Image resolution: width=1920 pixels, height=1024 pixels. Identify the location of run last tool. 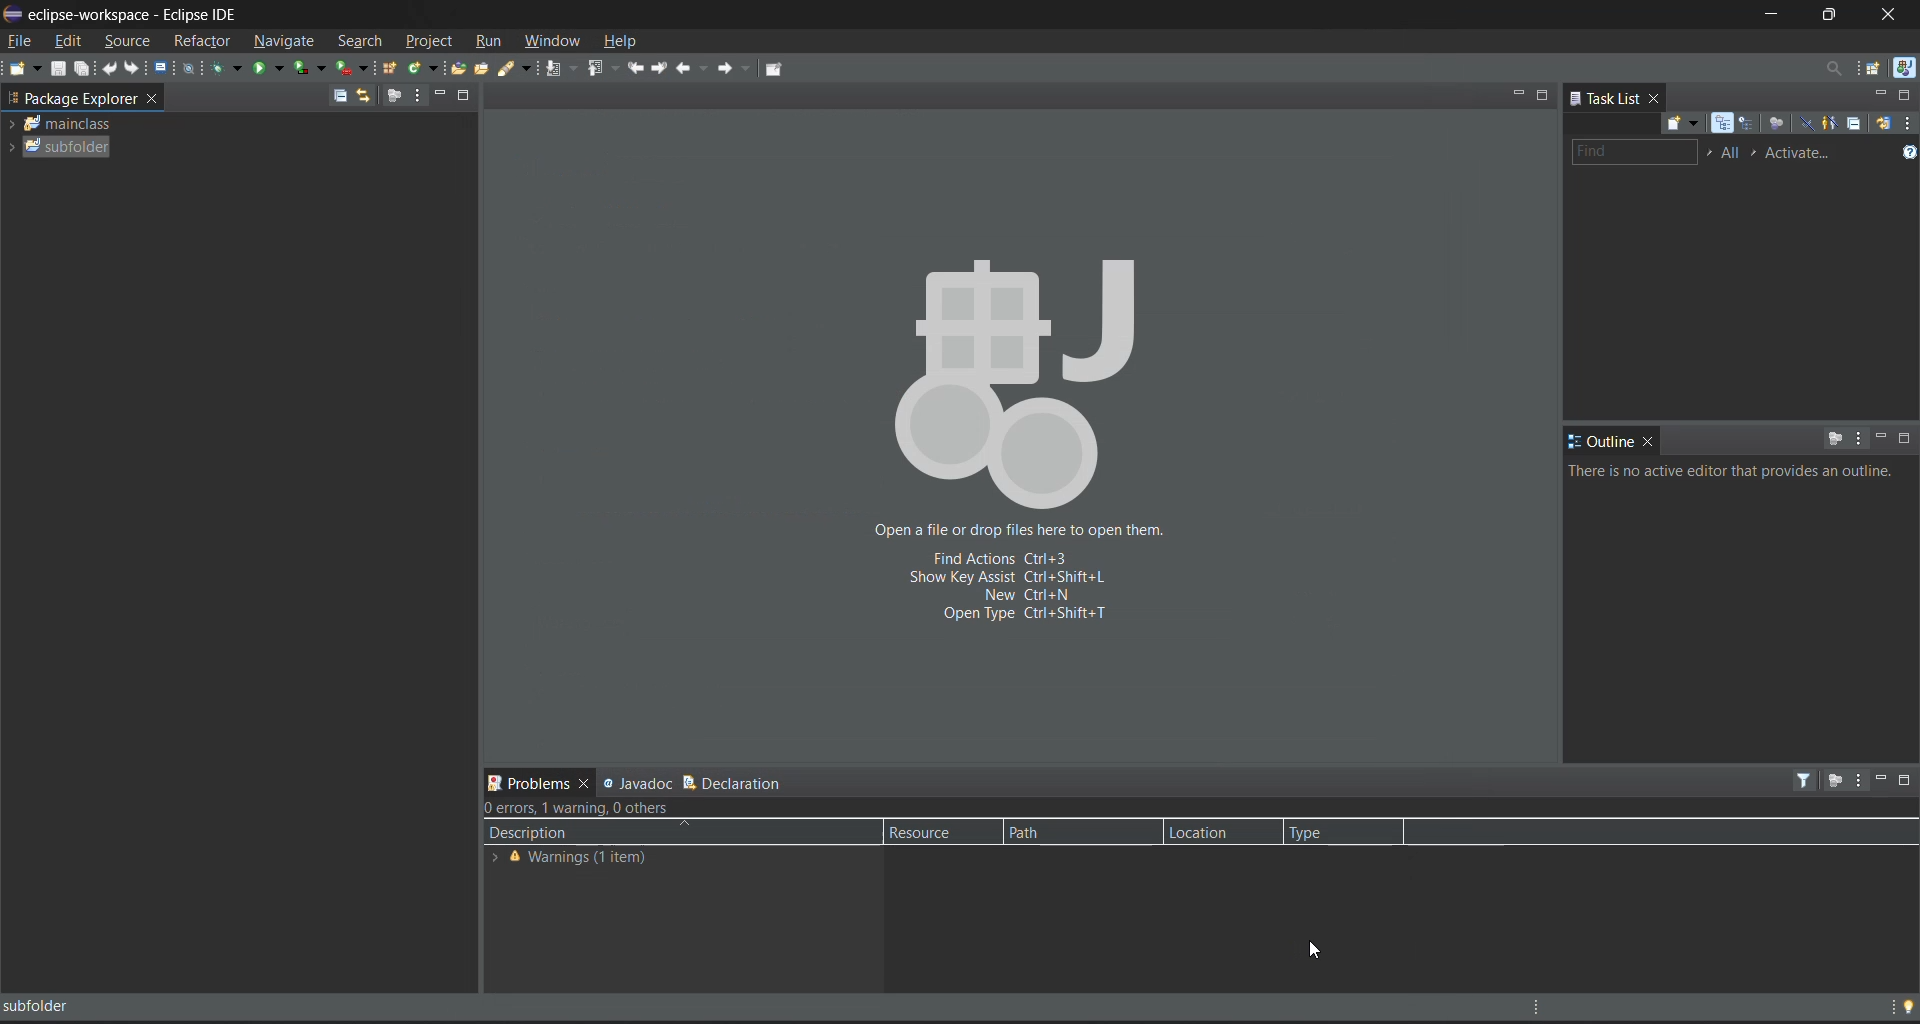
(351, 67).